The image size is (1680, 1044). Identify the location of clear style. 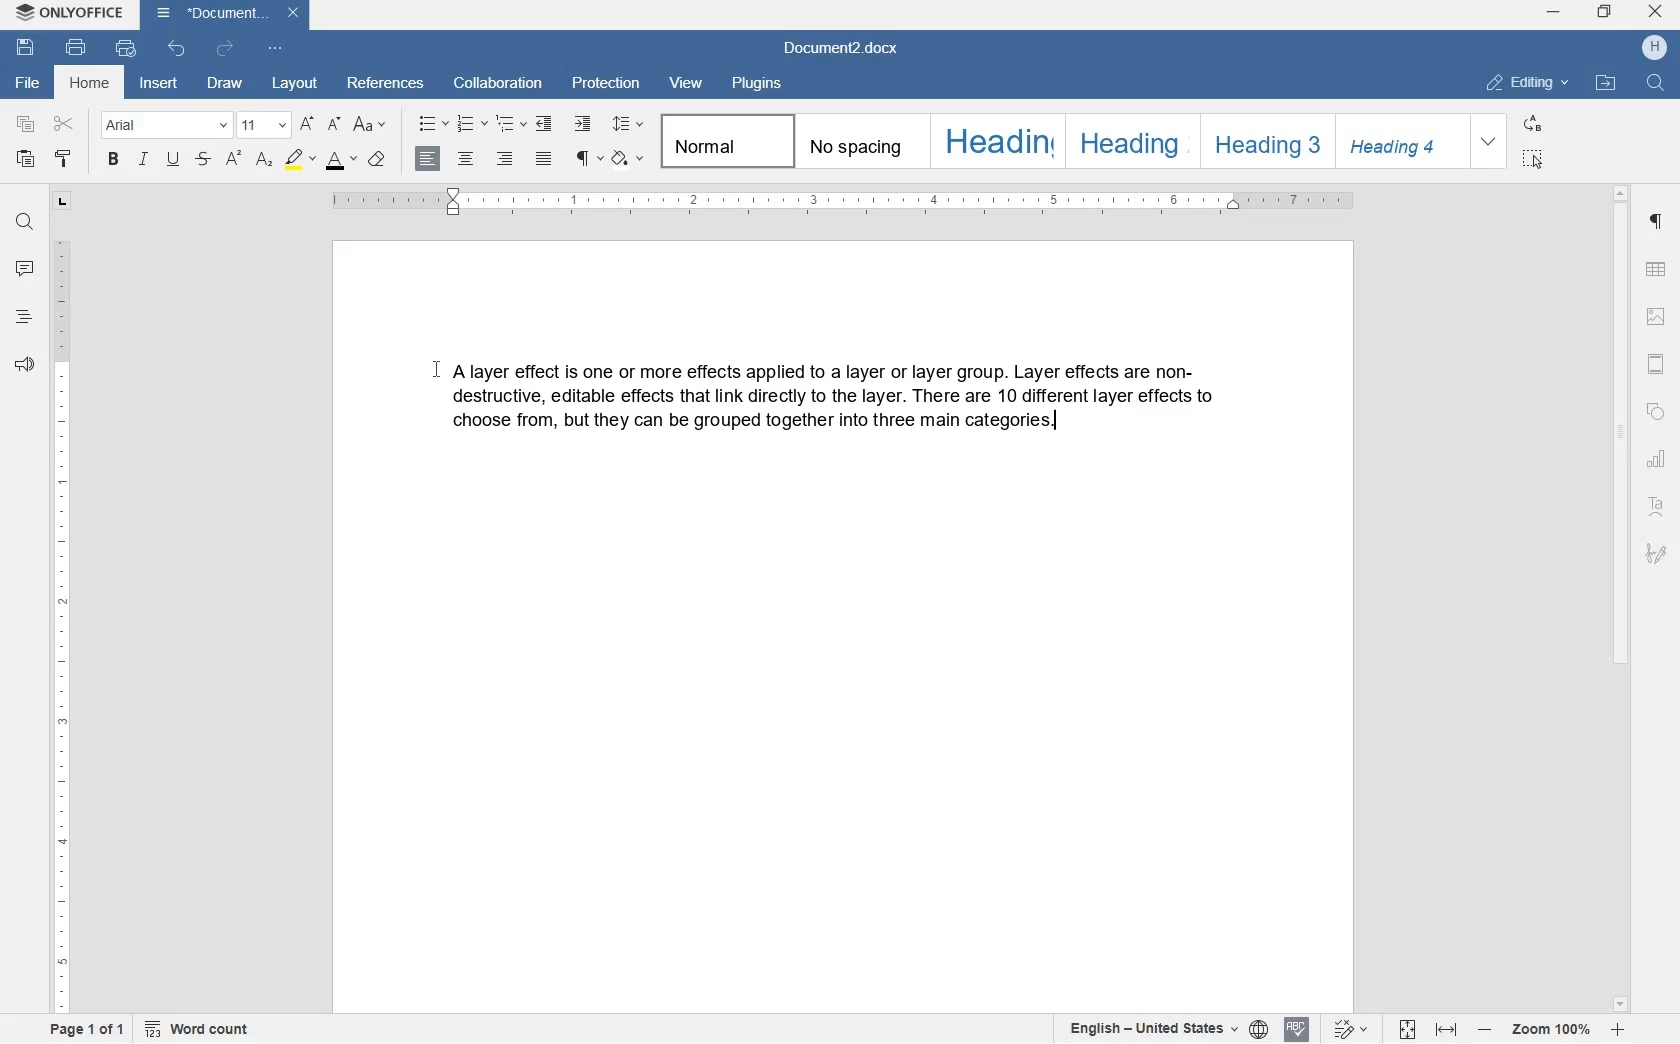
(375, 160).